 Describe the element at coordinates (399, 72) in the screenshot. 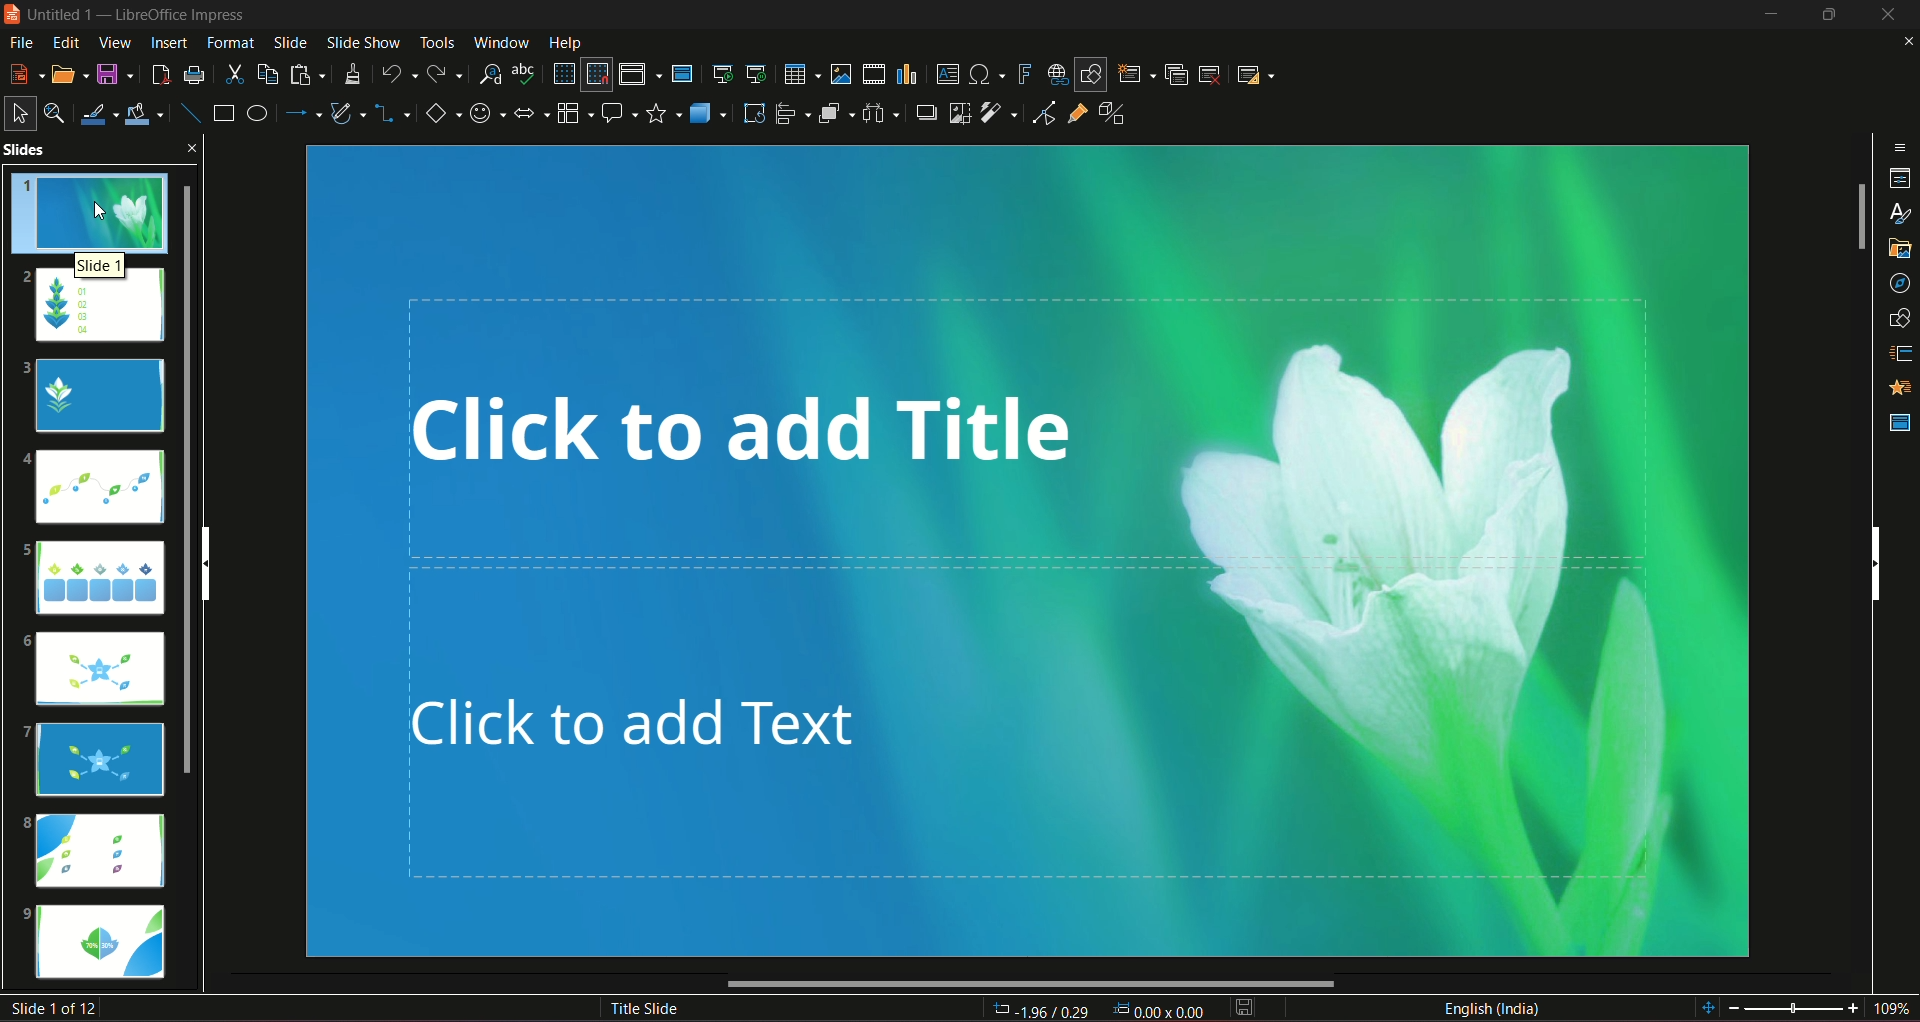

I see `undo` at that location.